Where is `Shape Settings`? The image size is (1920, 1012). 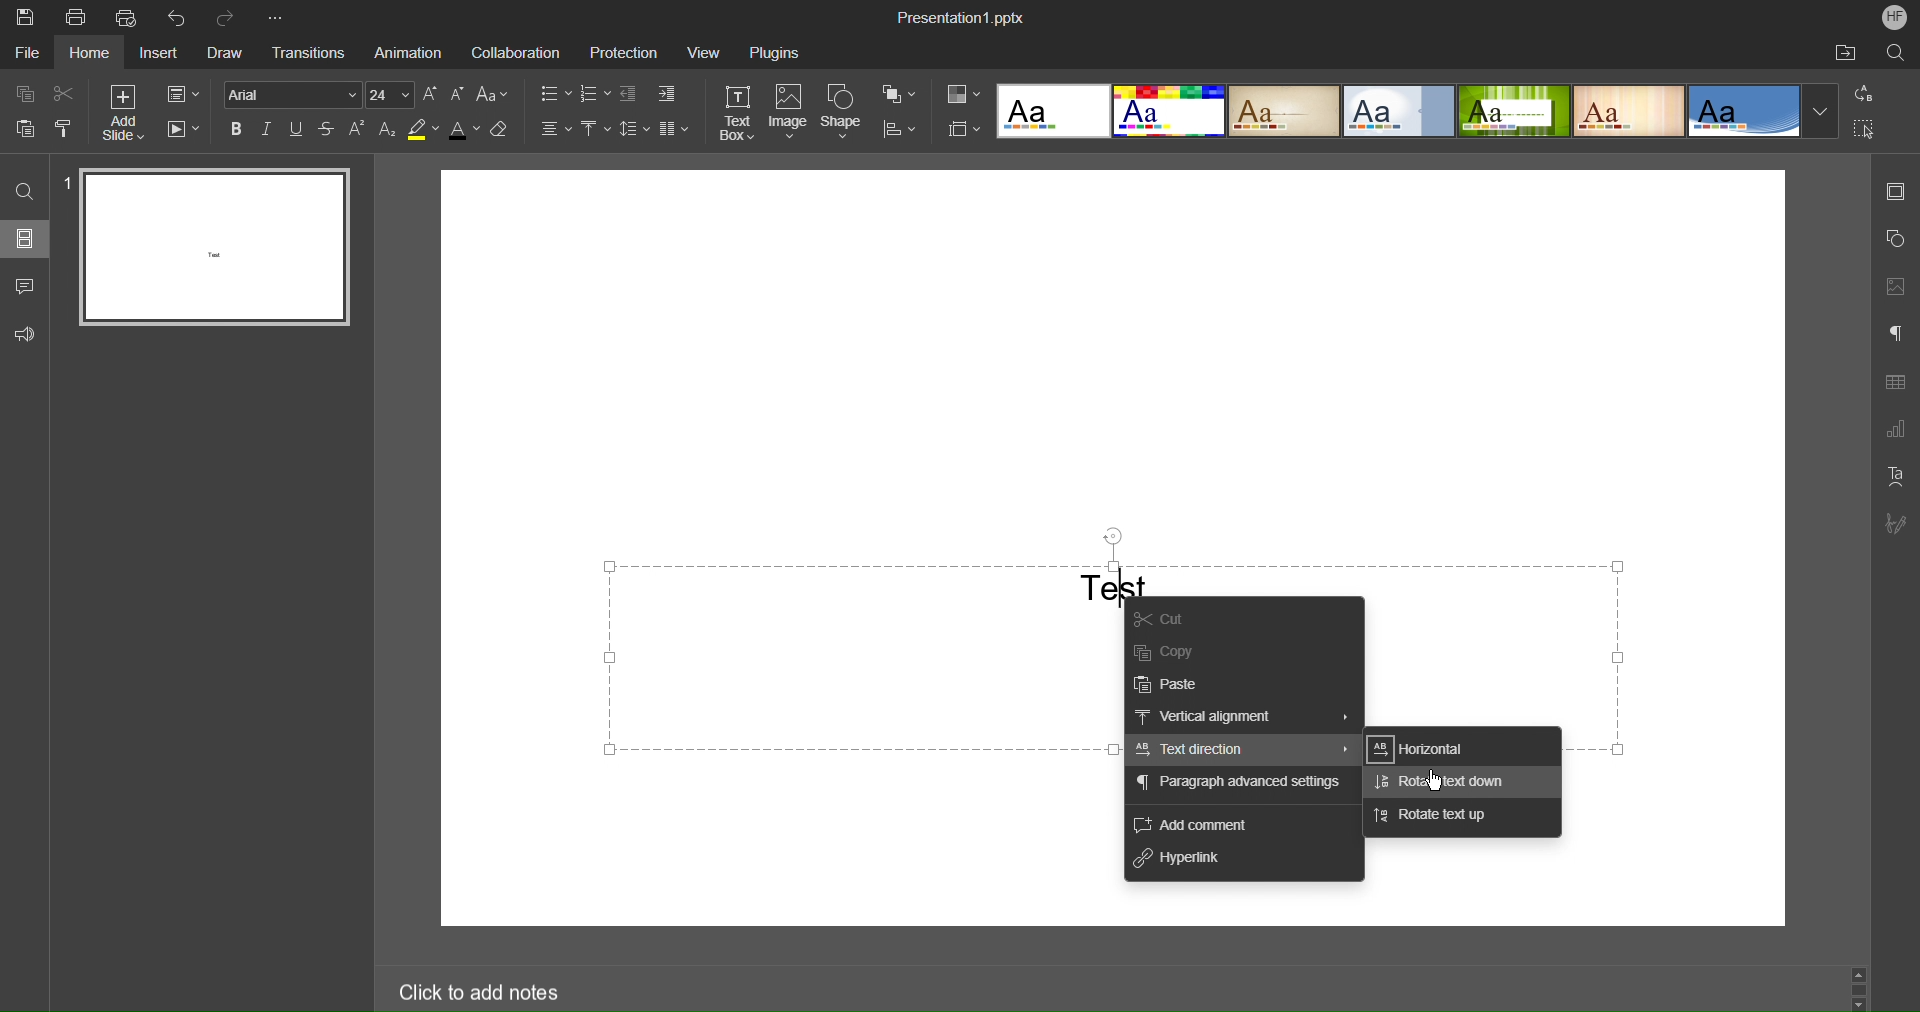 Shape Settings is located at coordinates (1895, 239).